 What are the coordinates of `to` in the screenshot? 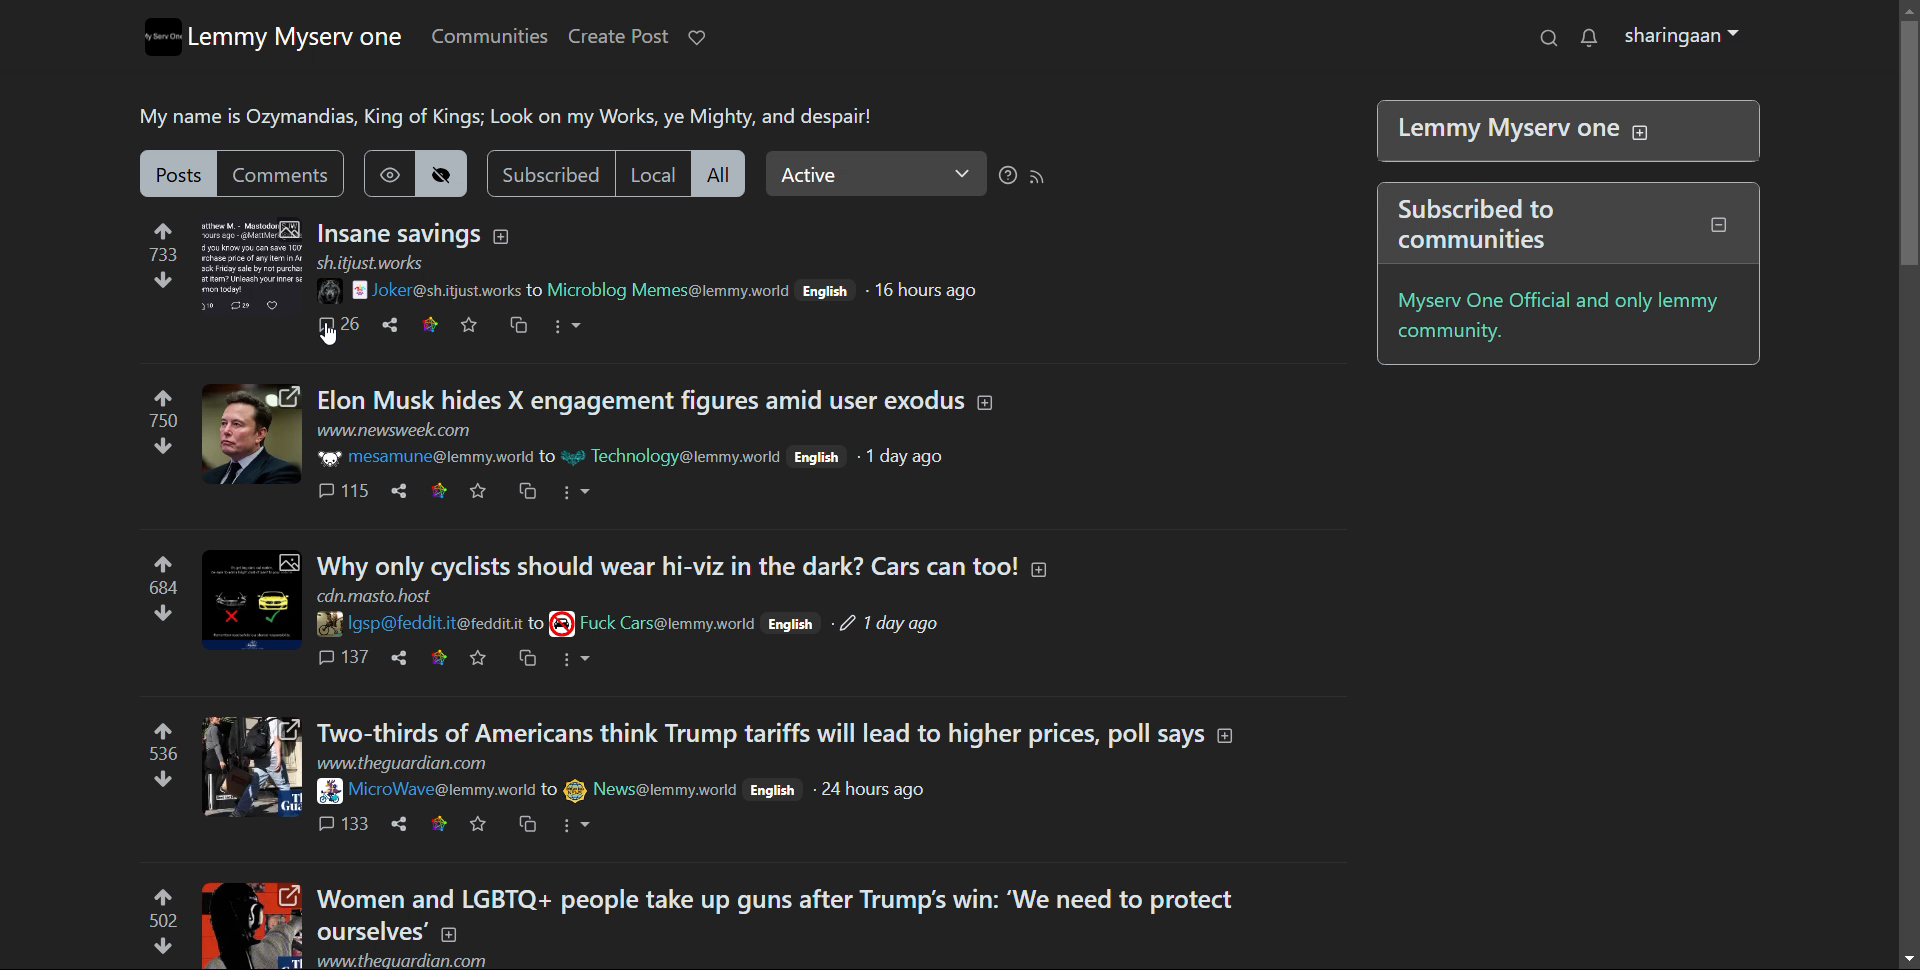 It's located at (538, 288).